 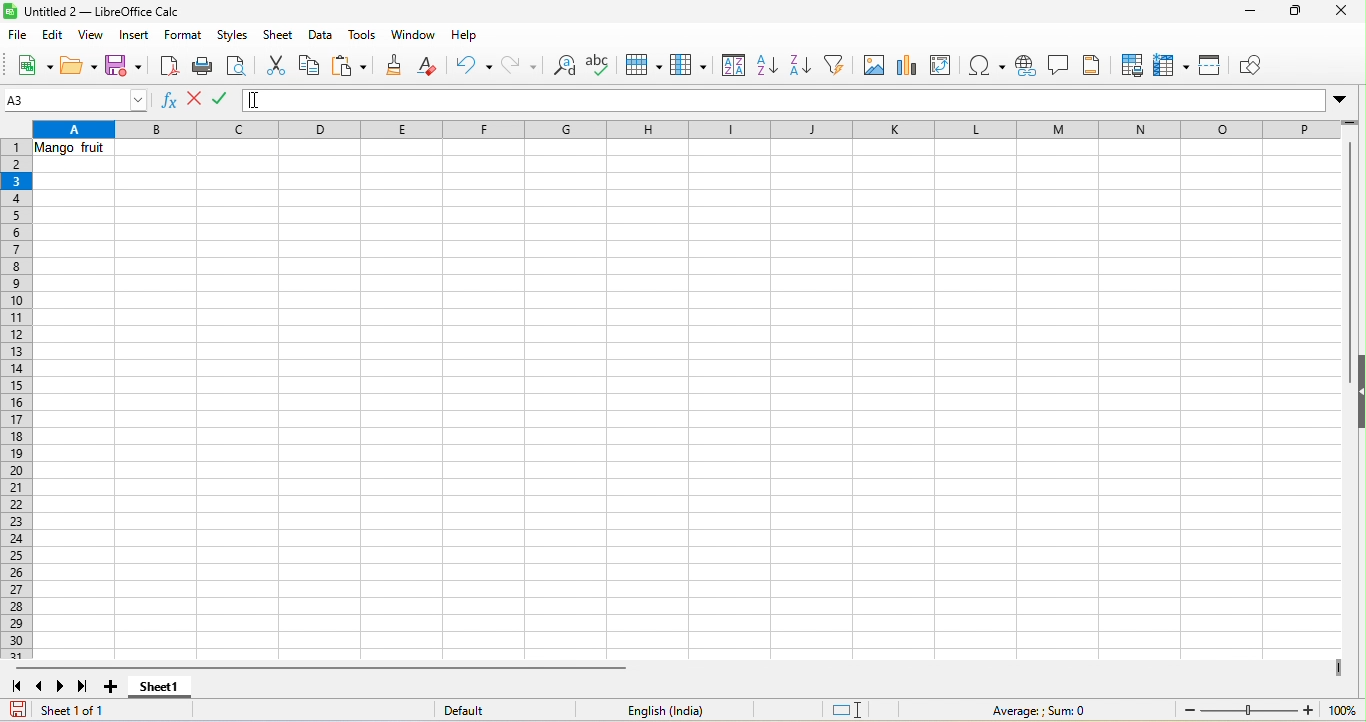 What do you see at coordinates (41, 685) in the screenshot?
I see `scroll to previous sheet` at bounding box center [41, 685].